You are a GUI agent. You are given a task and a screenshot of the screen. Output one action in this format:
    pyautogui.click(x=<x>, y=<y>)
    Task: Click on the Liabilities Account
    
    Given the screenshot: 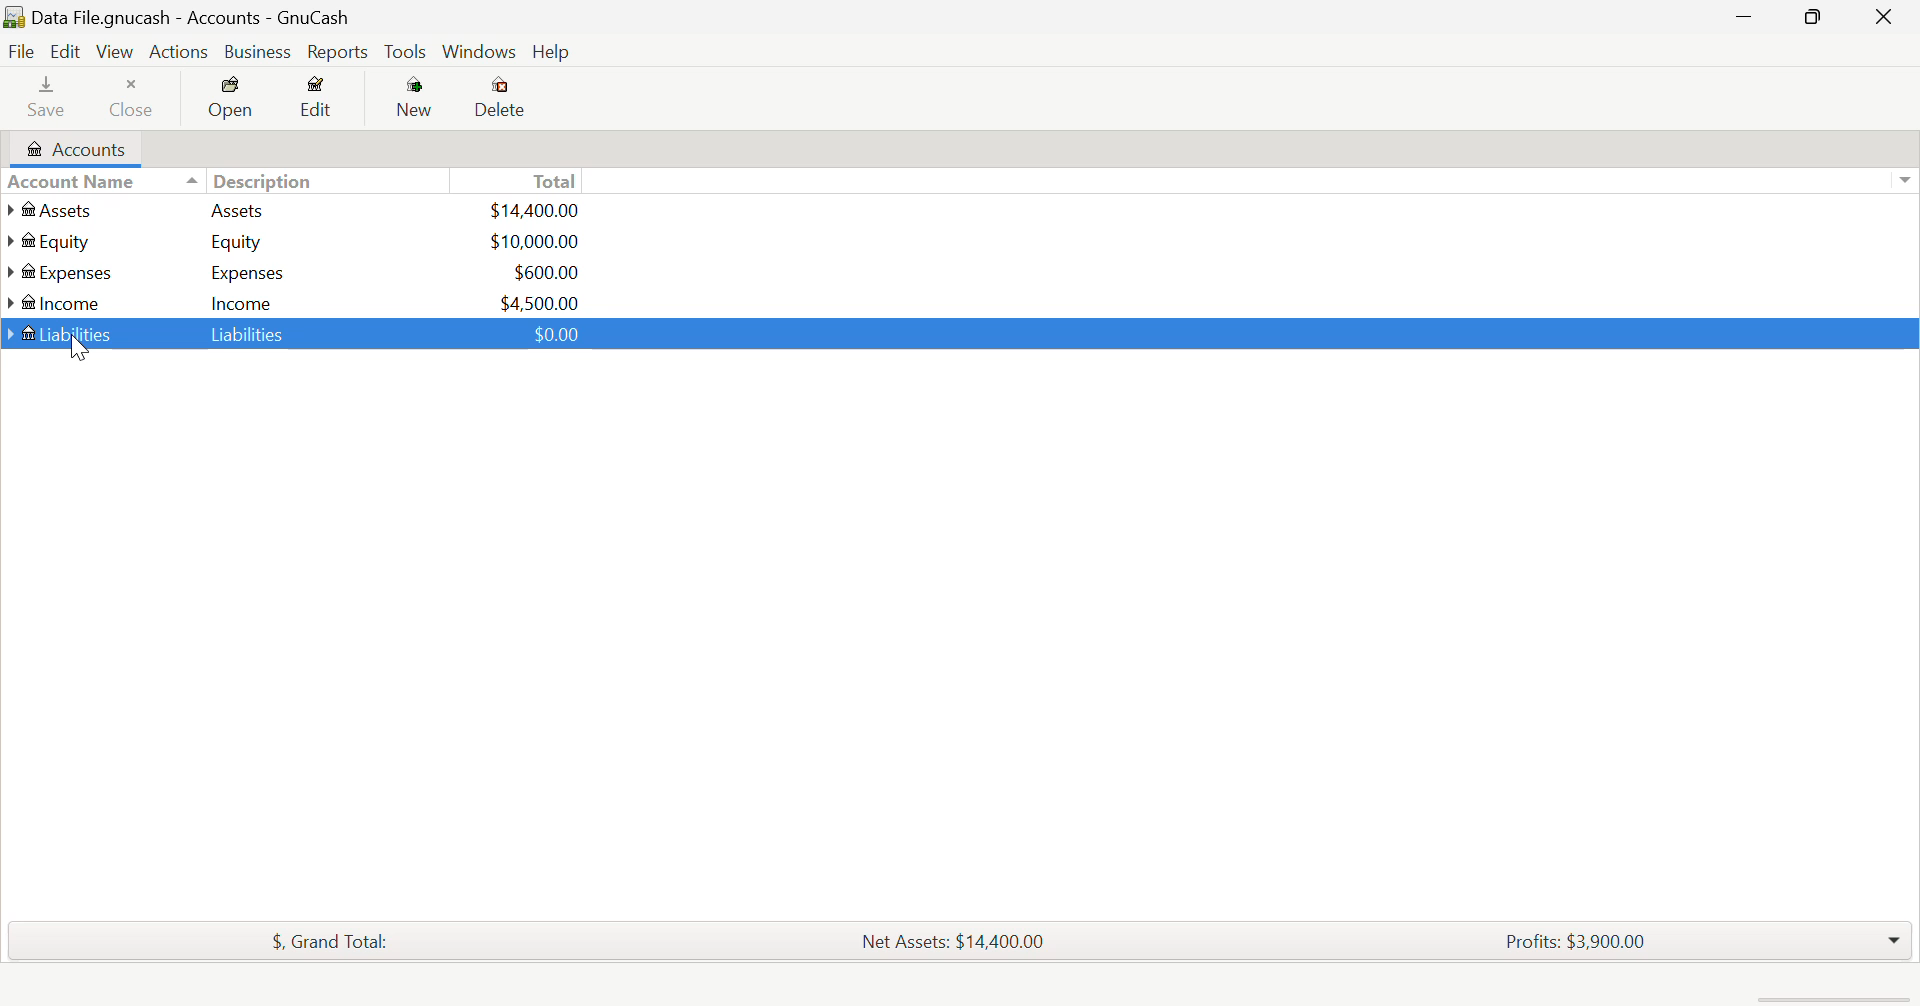 What is the action you would take?
    pyautogui.click(x=61, y=332)
    